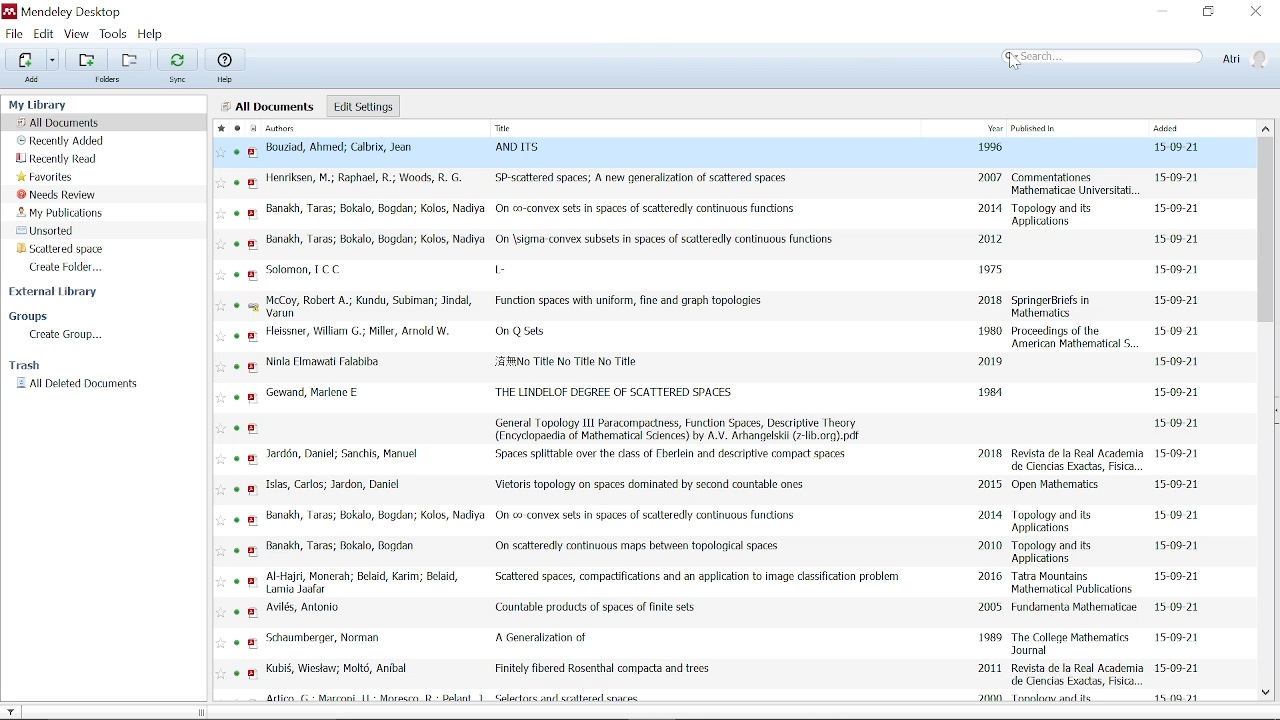 This screenshot has height=720, width=1280. Describe the element at coordinates (133, 58) in the screenshot. I see `Remove folder` at that location.